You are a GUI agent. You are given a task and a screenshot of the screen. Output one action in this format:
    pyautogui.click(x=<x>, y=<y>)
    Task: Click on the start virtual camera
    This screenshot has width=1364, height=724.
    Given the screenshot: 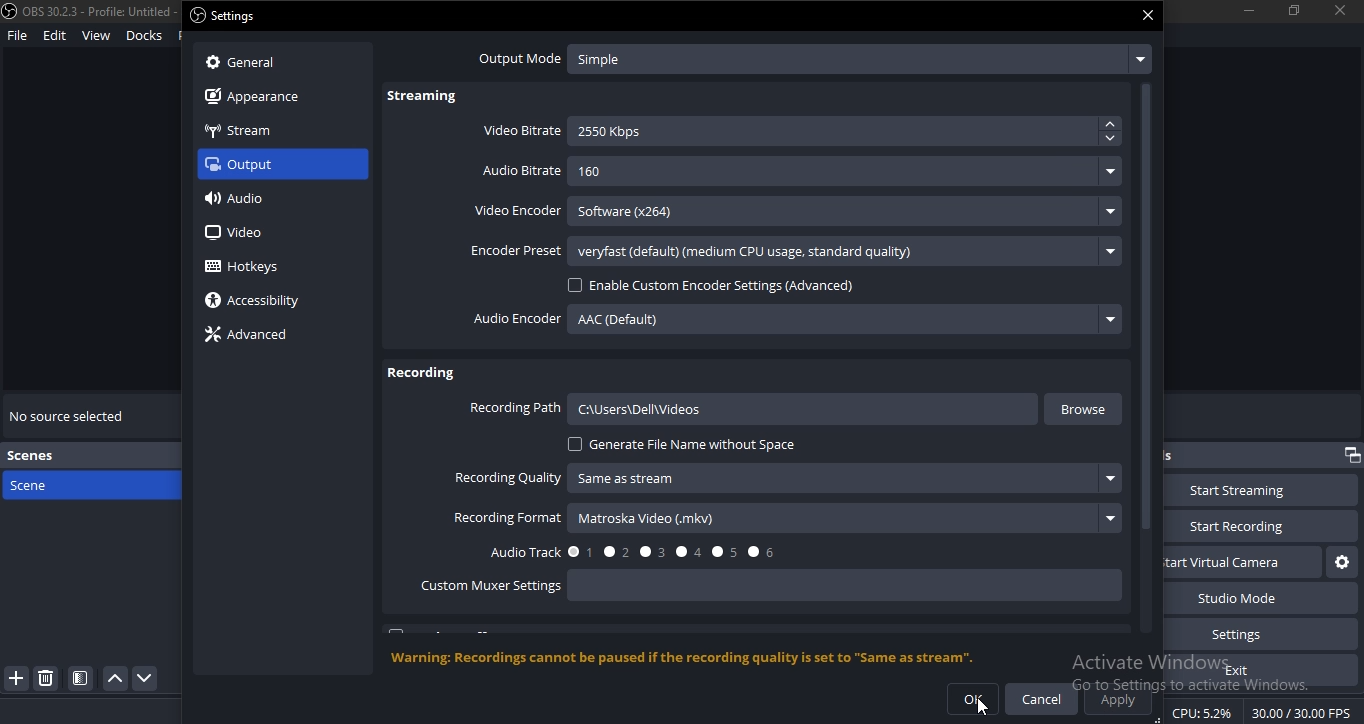 What is the action you would take?
    pyautogui.click(x=1339, y=563)
    